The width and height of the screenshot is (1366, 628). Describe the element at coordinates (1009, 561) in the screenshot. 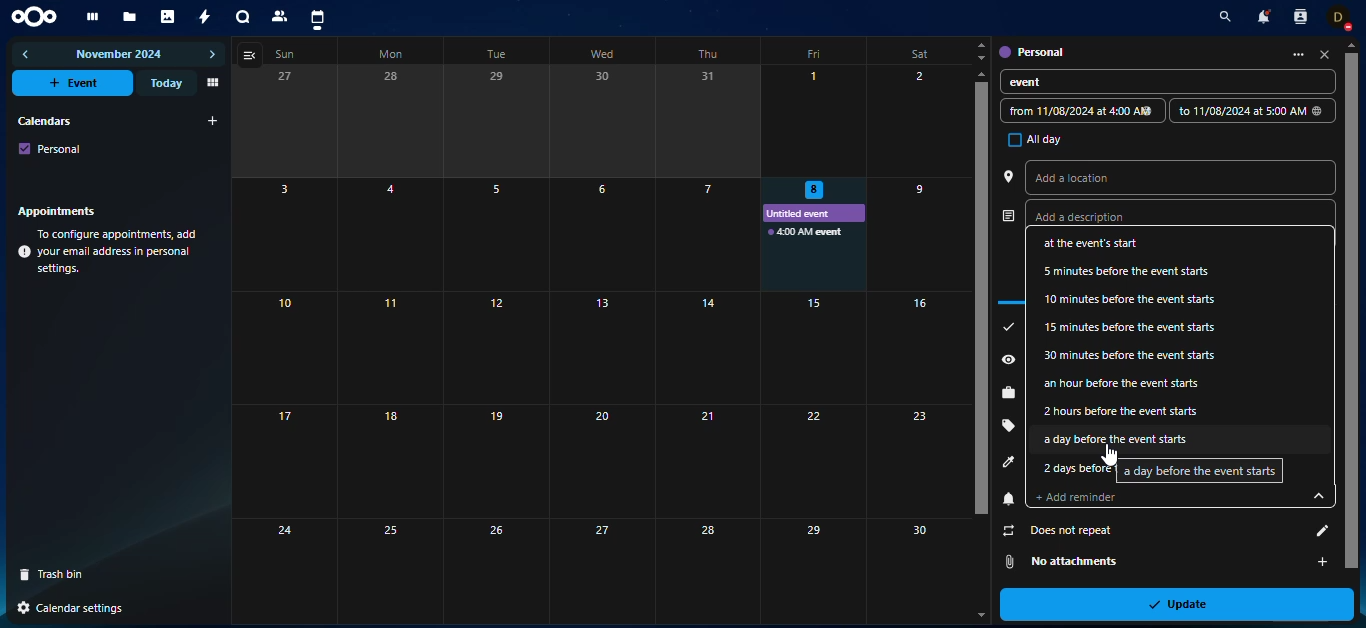

I see `attach` at that location.